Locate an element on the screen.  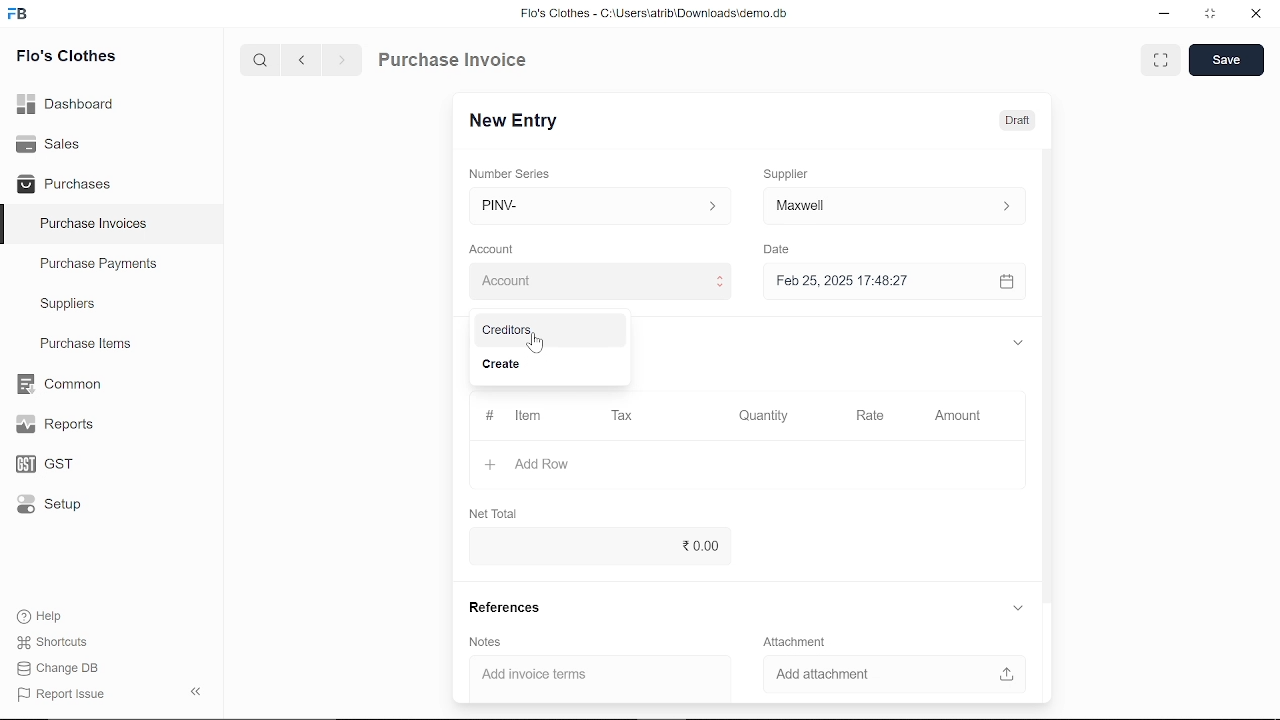
minimize is located at coordinates (1162, 14).